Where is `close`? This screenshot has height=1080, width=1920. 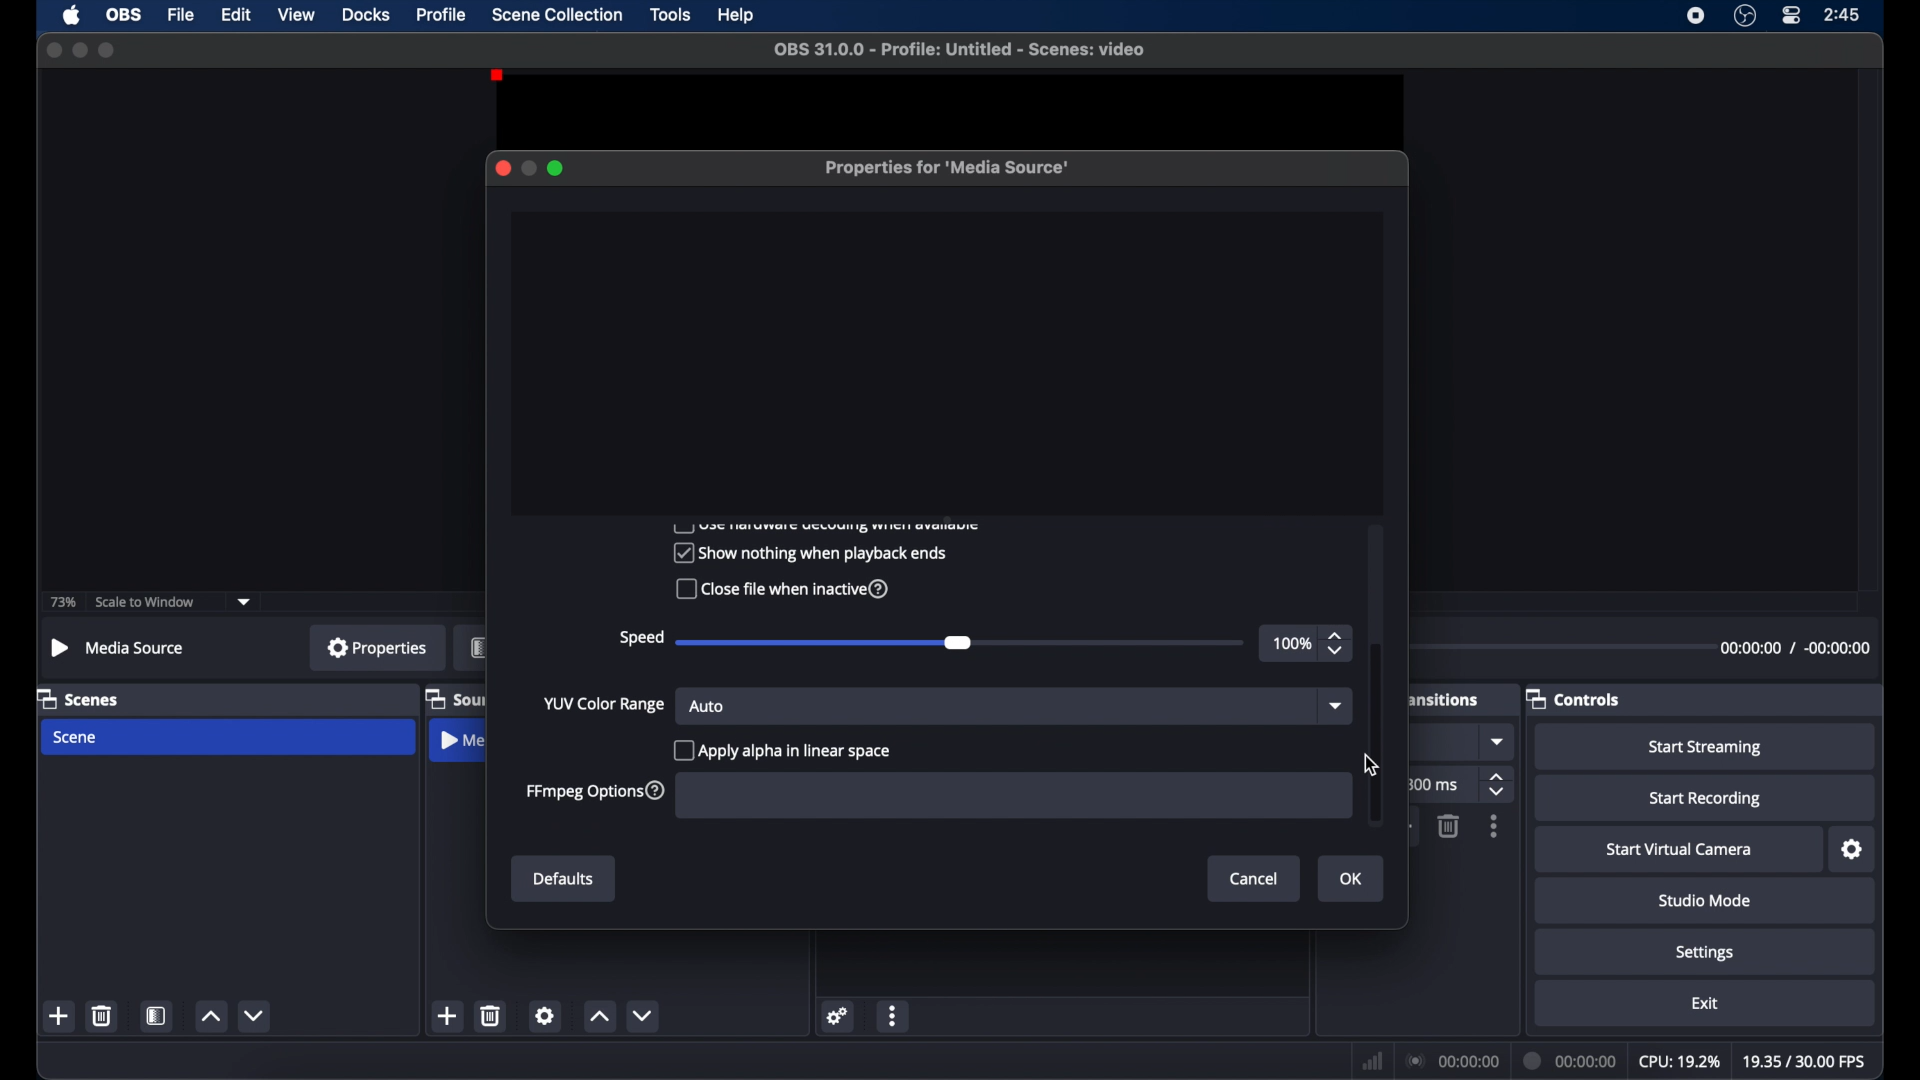 close is located at coordinates (502, 168).